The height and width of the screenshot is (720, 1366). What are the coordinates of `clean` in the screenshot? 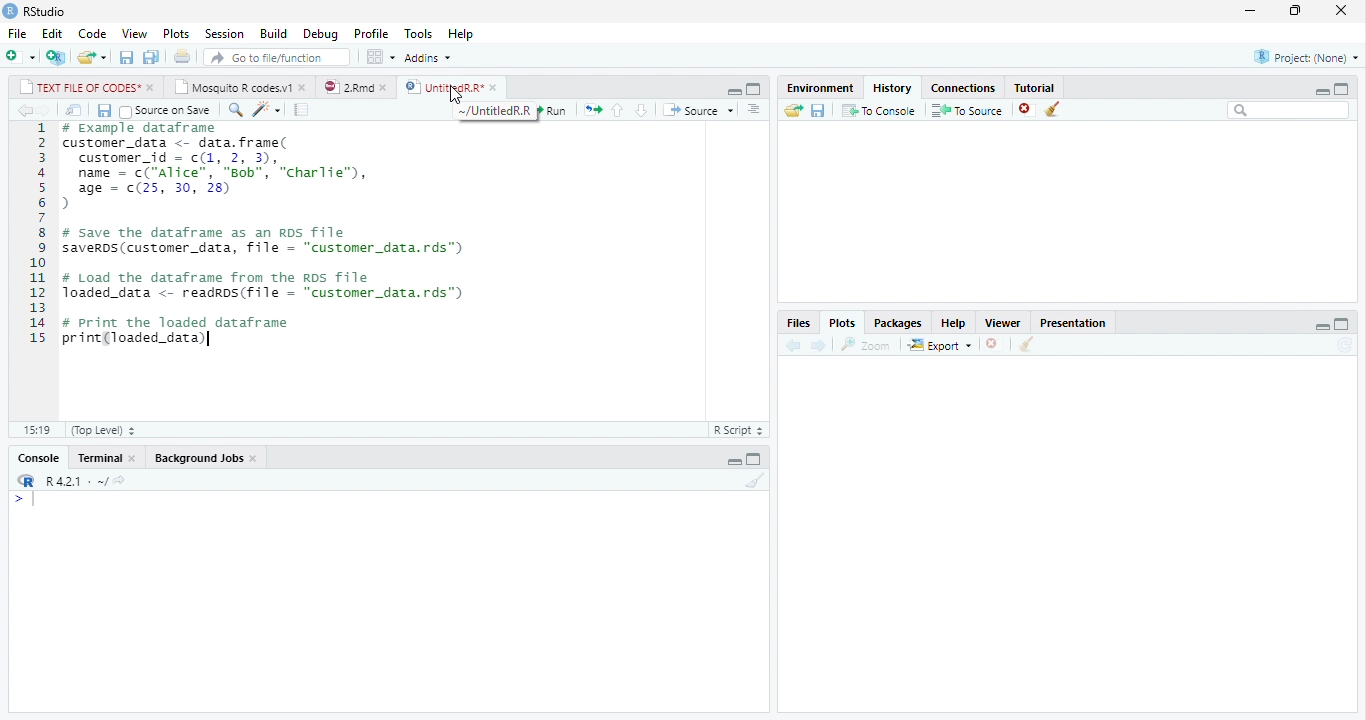 It's located at (1027, 344).